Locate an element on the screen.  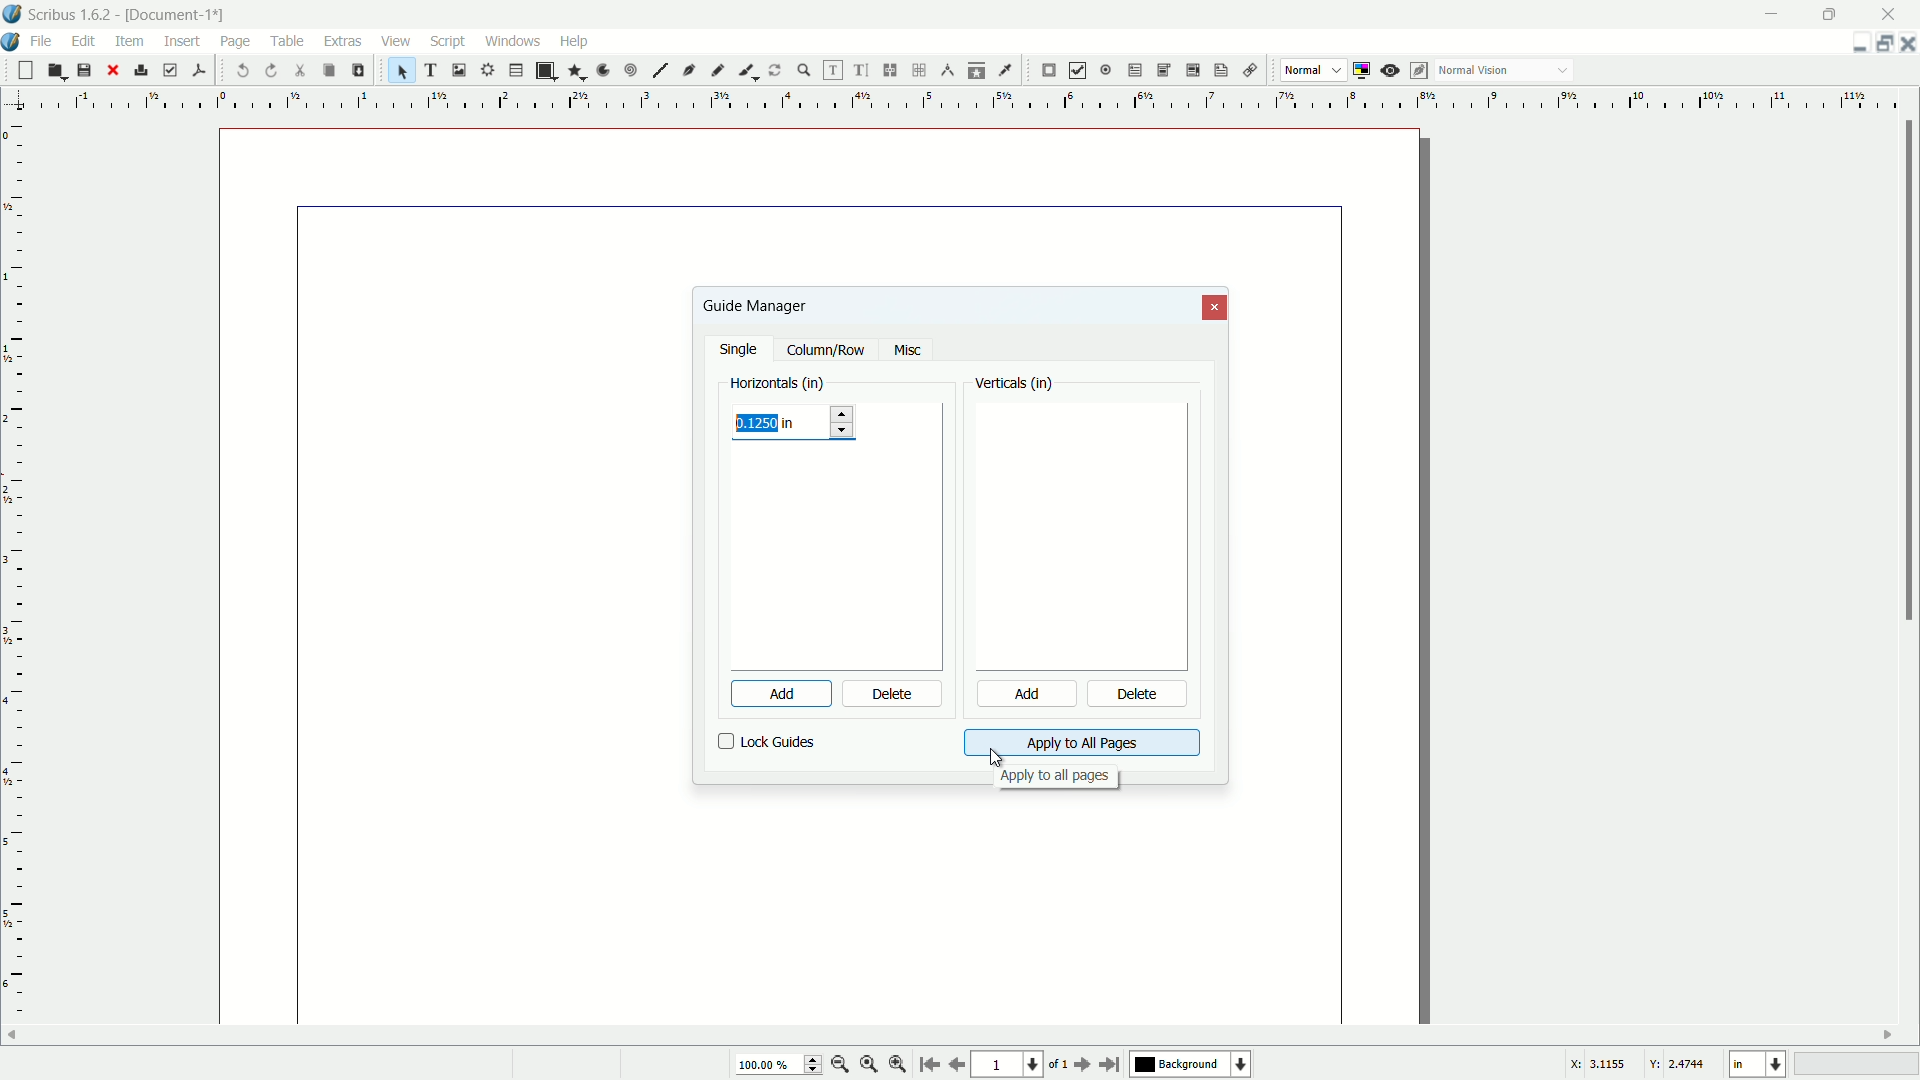
table menu is located at coordinates (288, 40).